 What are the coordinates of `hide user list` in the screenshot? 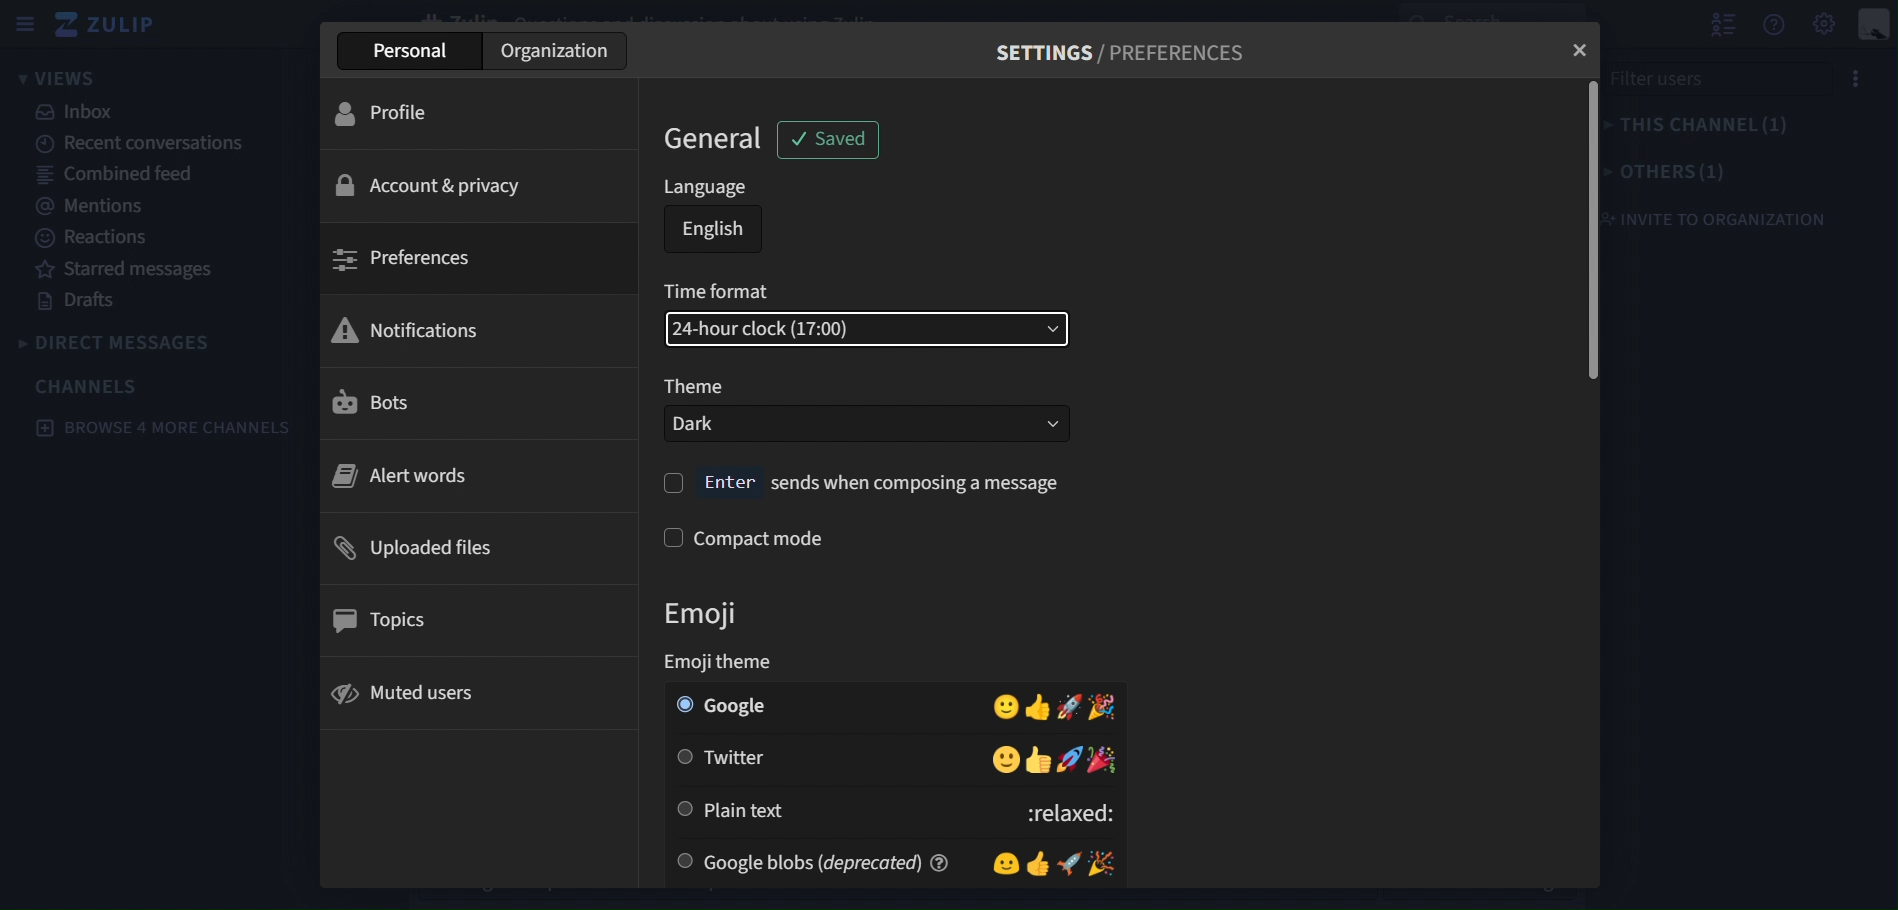 It's located at (1720, 21).